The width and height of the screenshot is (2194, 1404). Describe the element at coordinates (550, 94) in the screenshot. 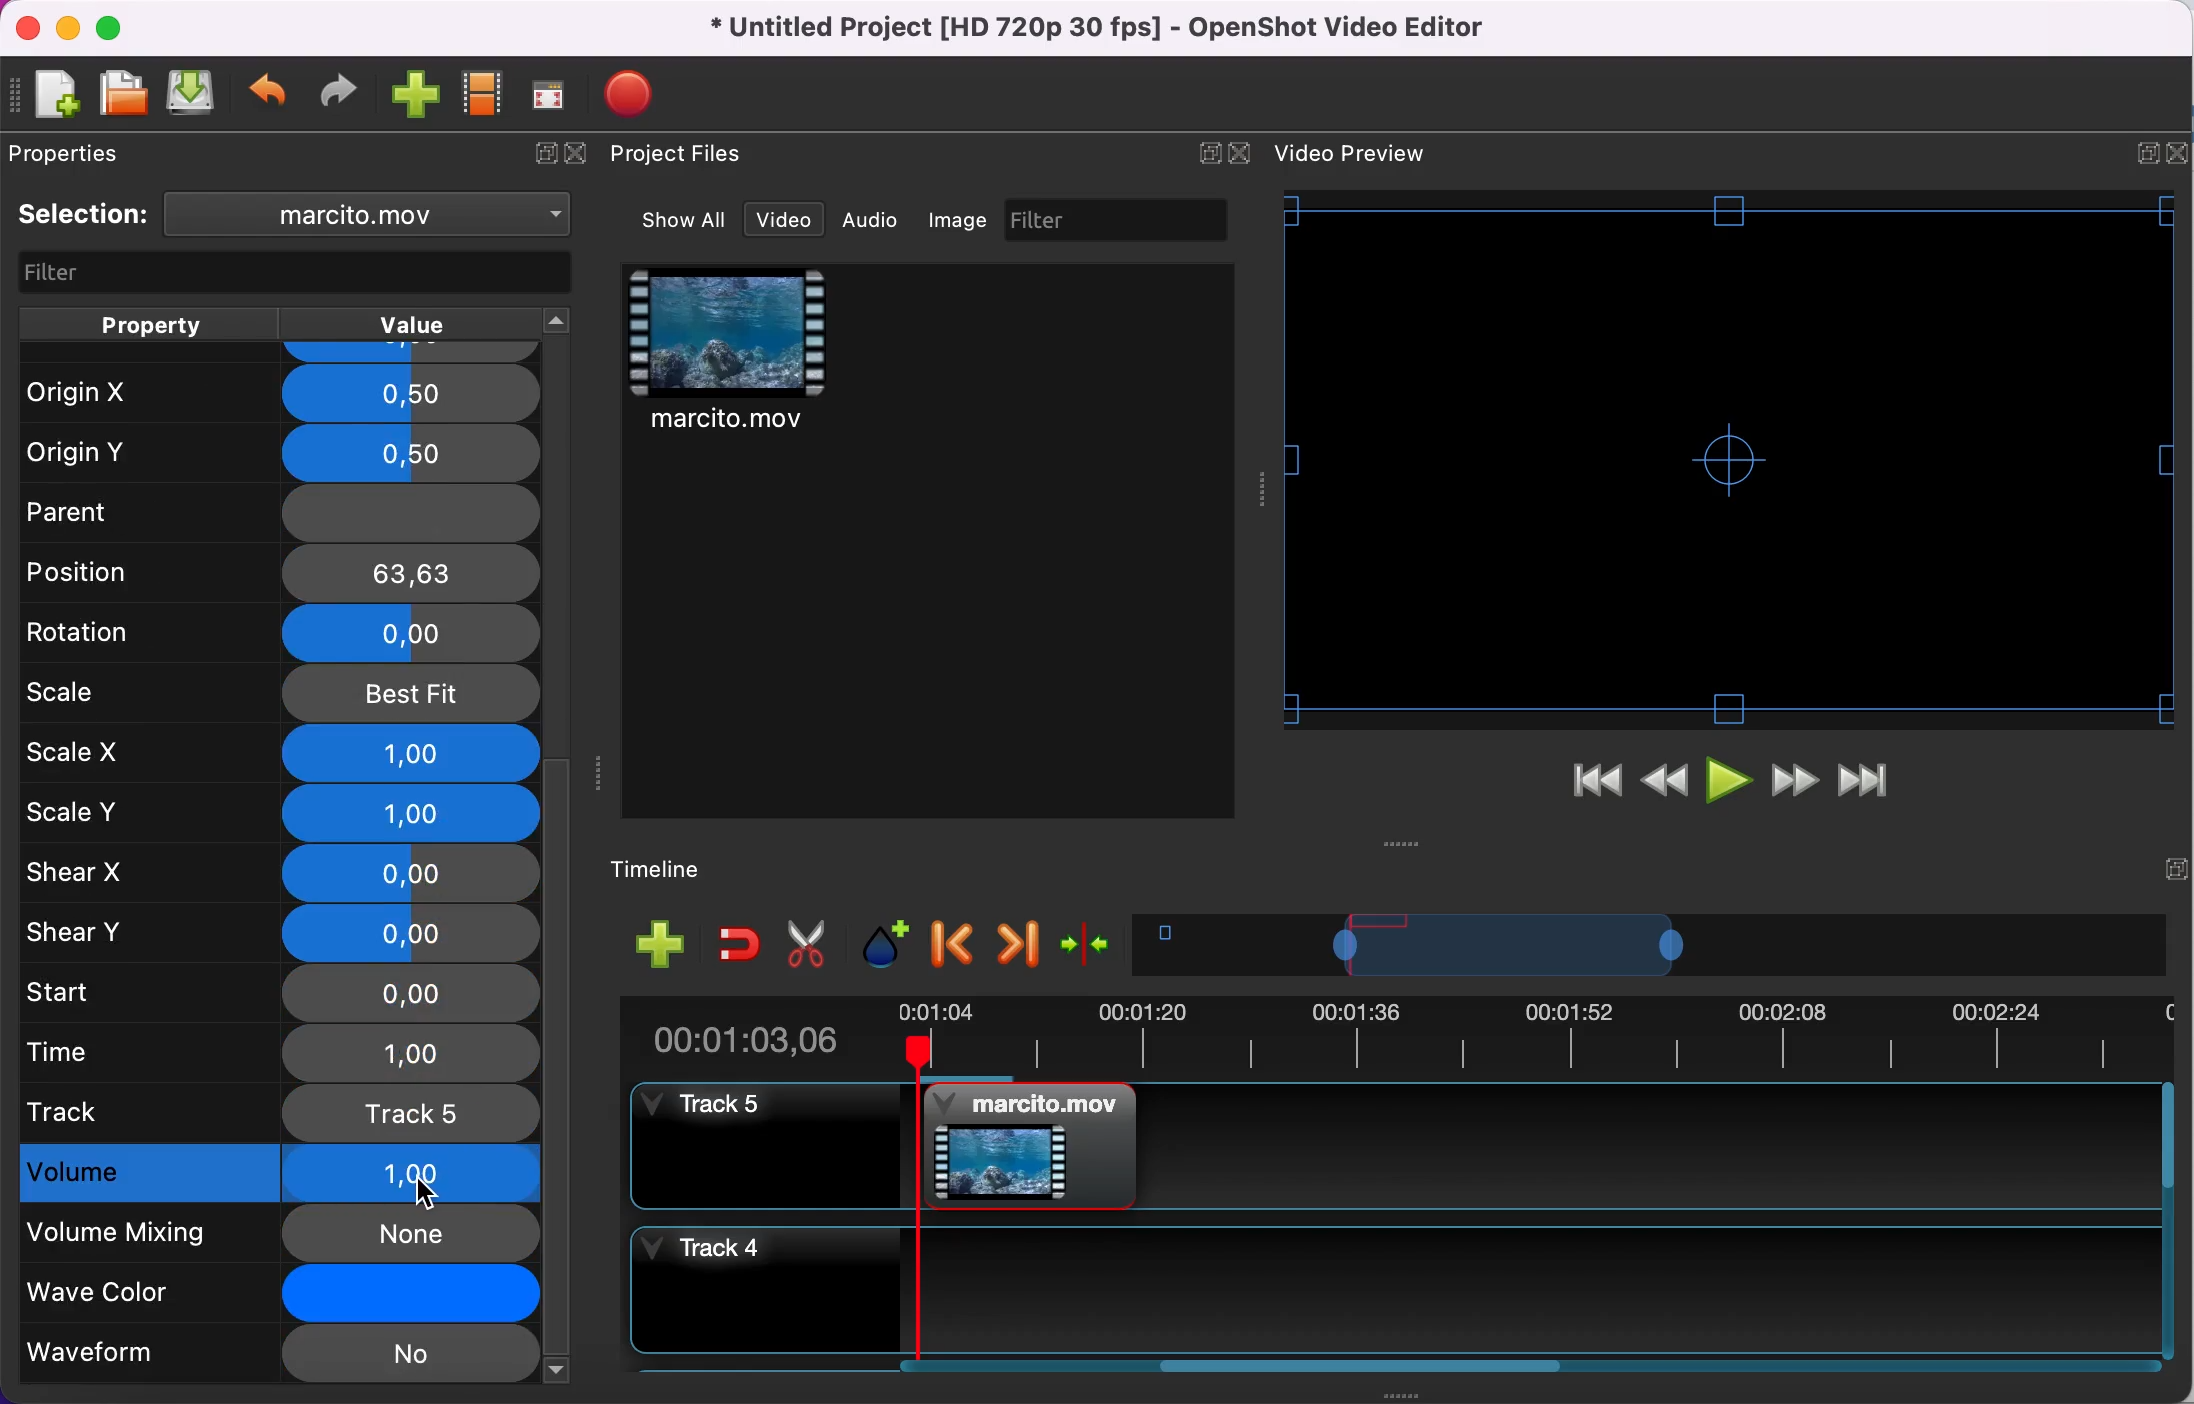

I see `fullscreen` at that location.